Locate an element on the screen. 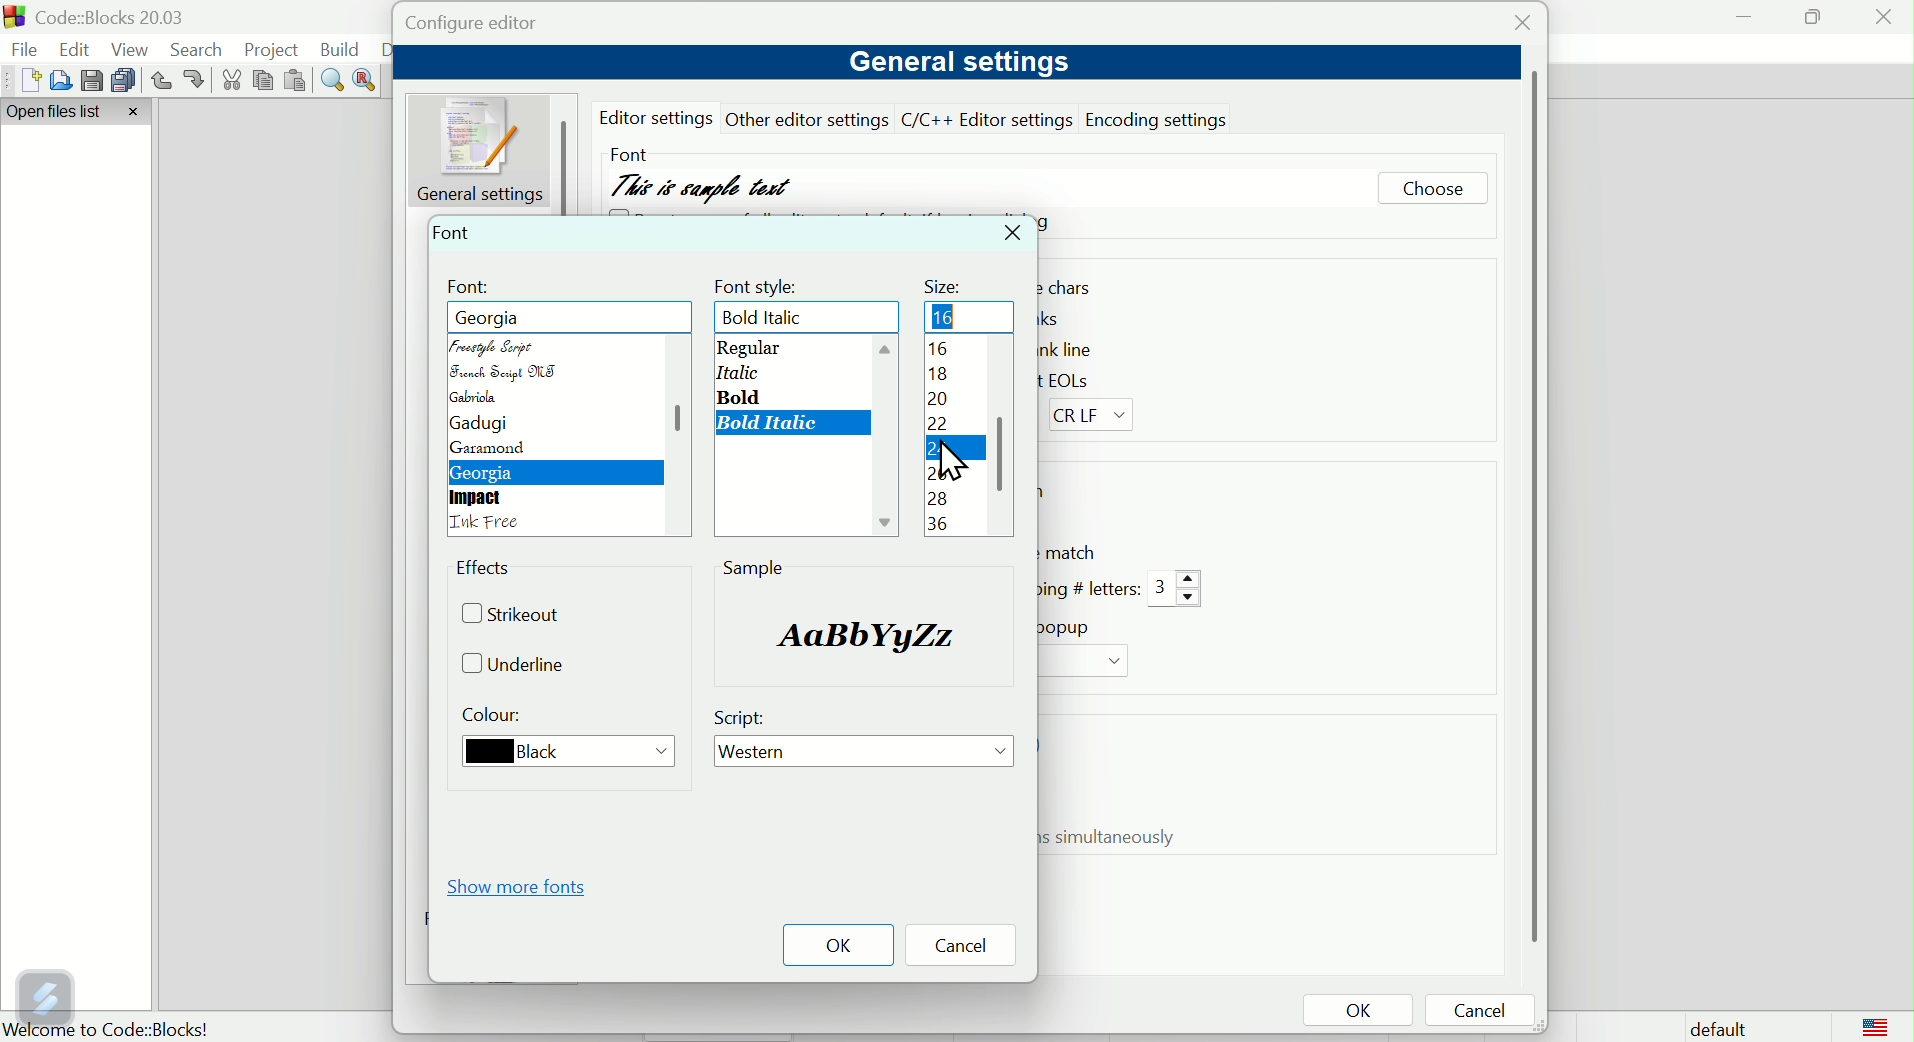  editor settings is located at coordinates (660, 118).